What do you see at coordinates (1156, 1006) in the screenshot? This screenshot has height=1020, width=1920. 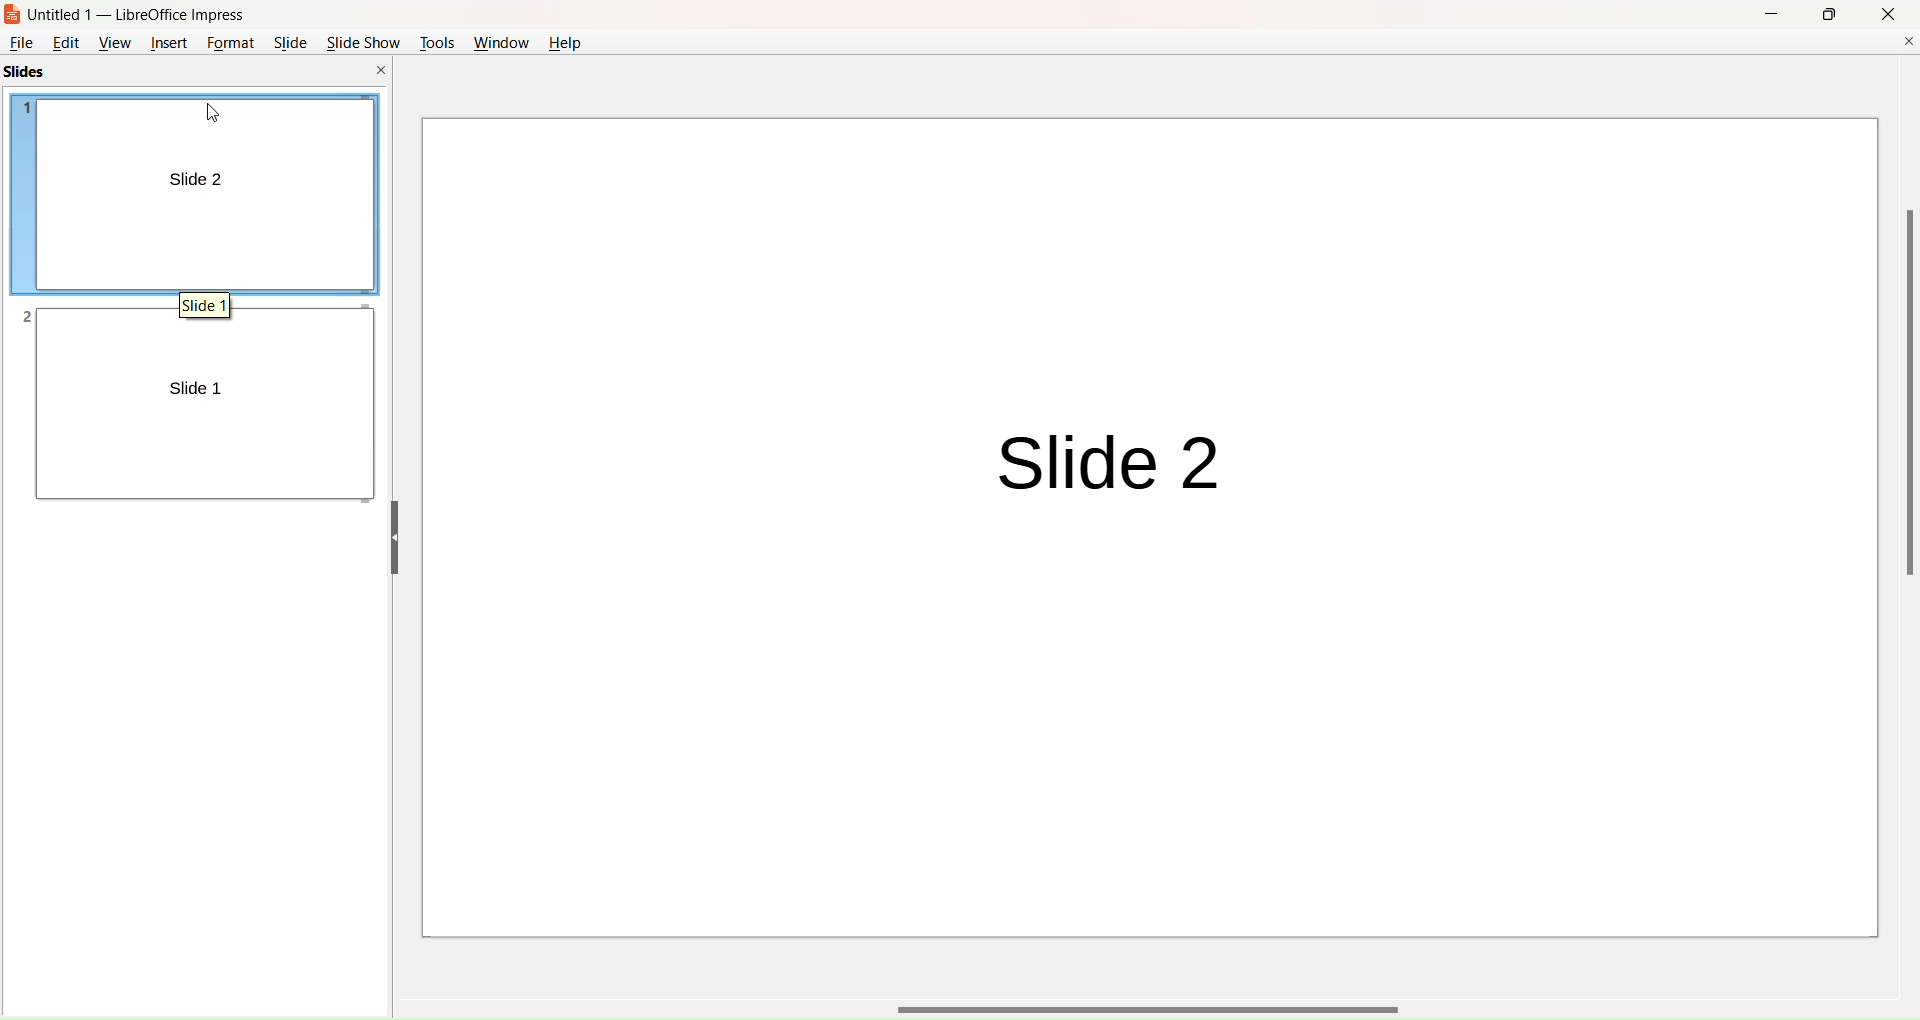 I see `horizontal scroll bar` at bounding box center [1156, 1006].